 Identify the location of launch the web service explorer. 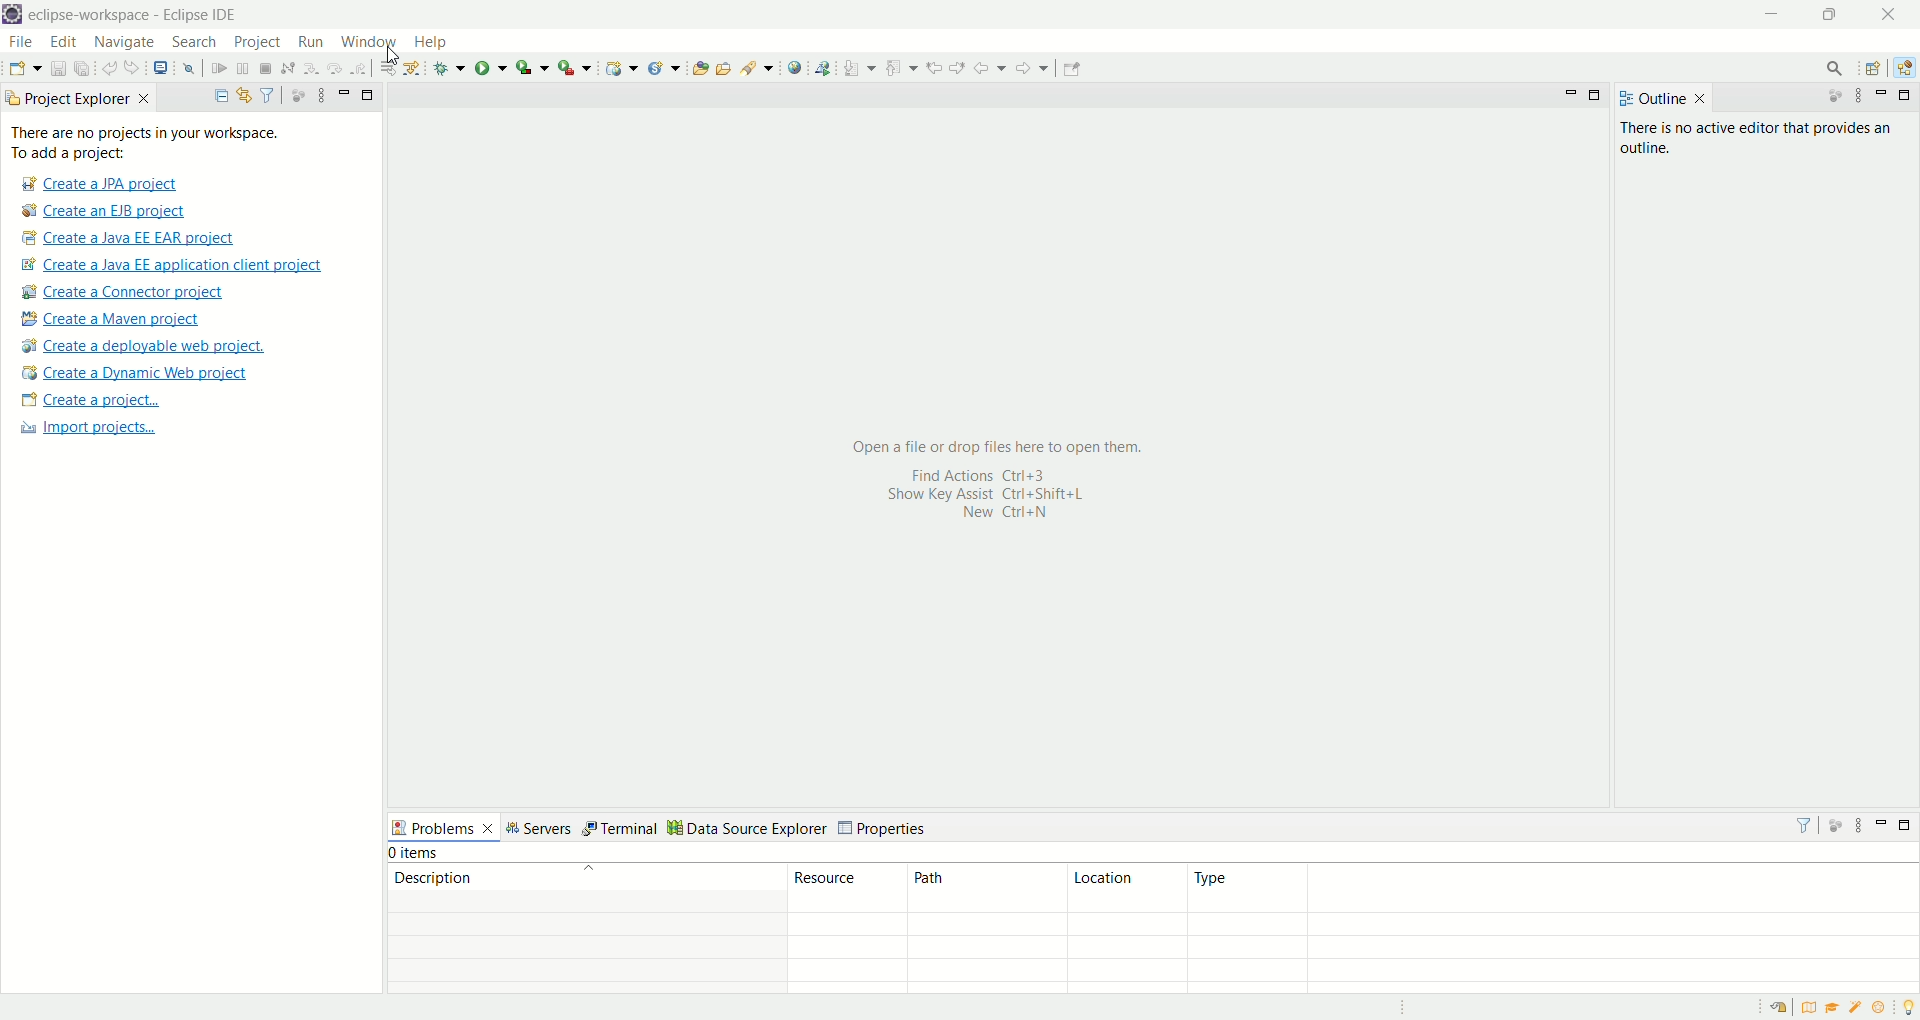
(822, 68).